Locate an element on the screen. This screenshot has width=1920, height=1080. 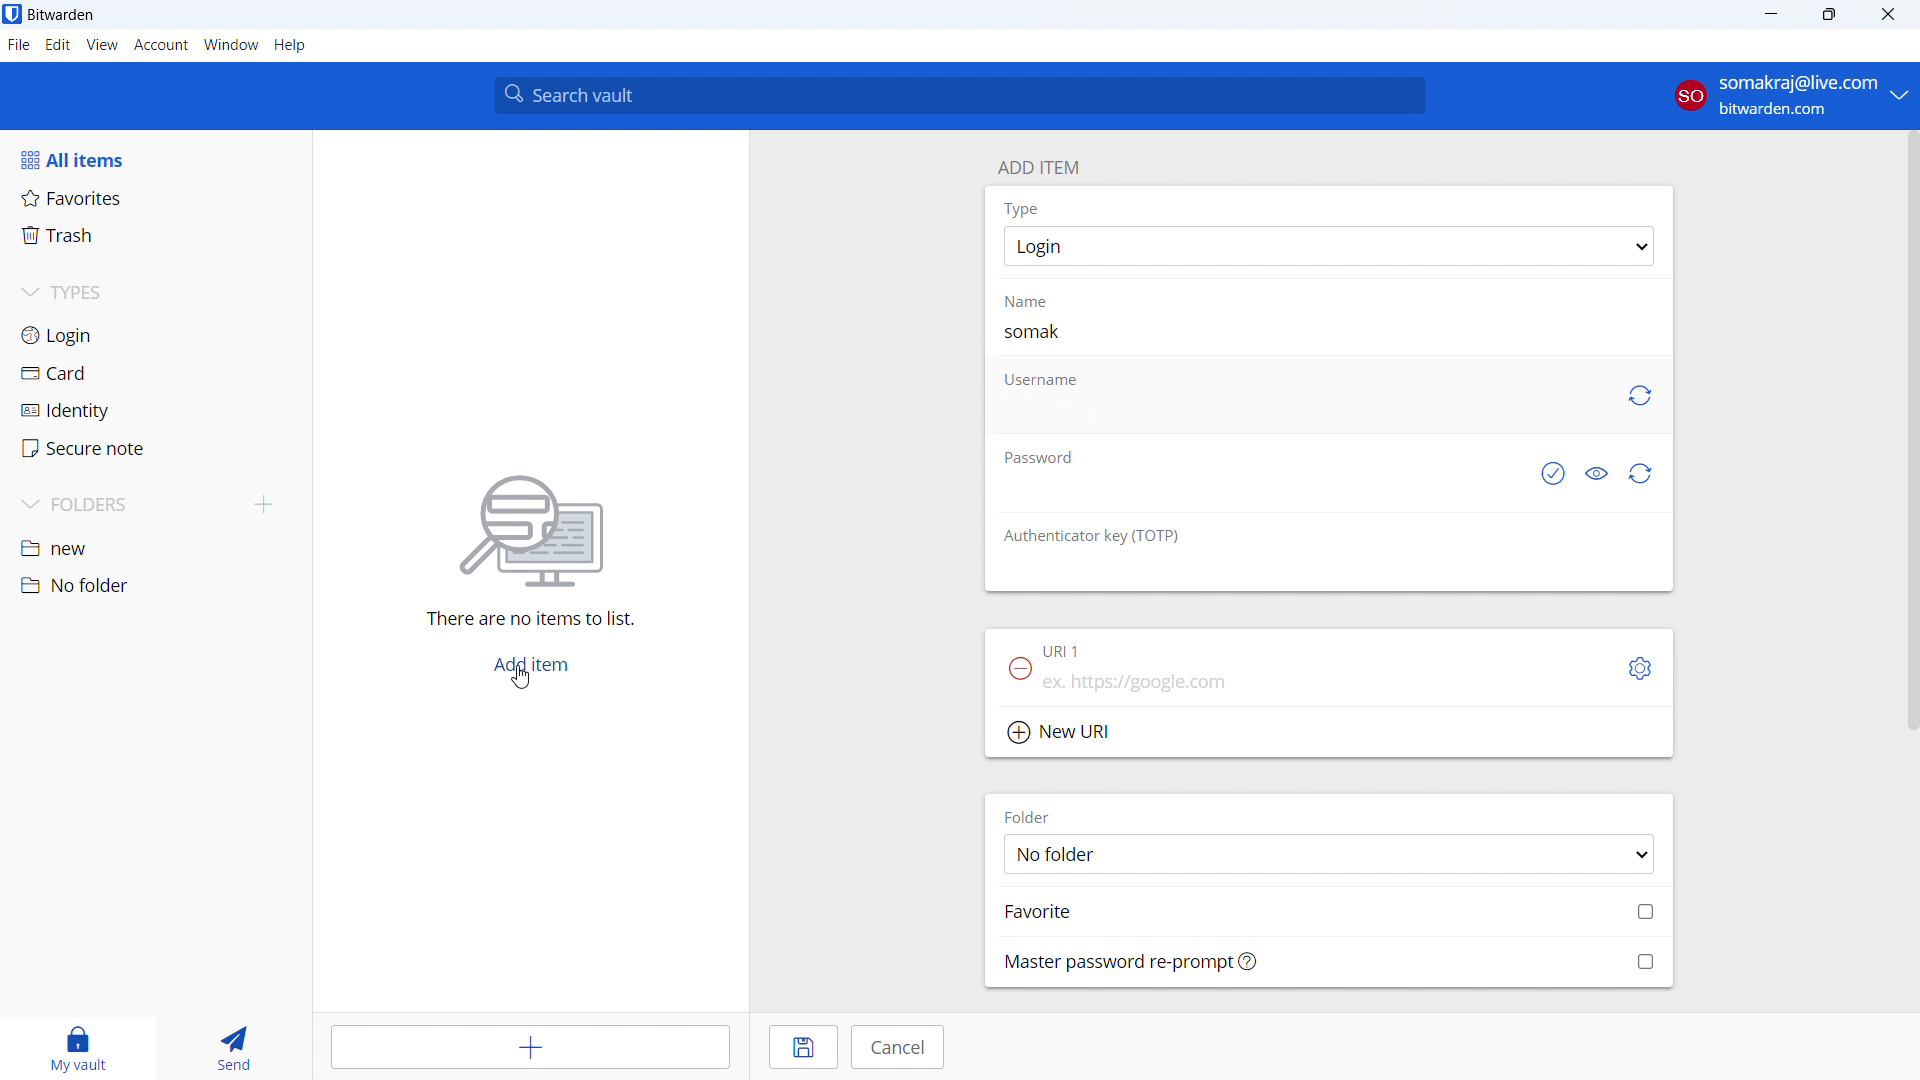
there are no items to list  is located at coordinates (524, 621).